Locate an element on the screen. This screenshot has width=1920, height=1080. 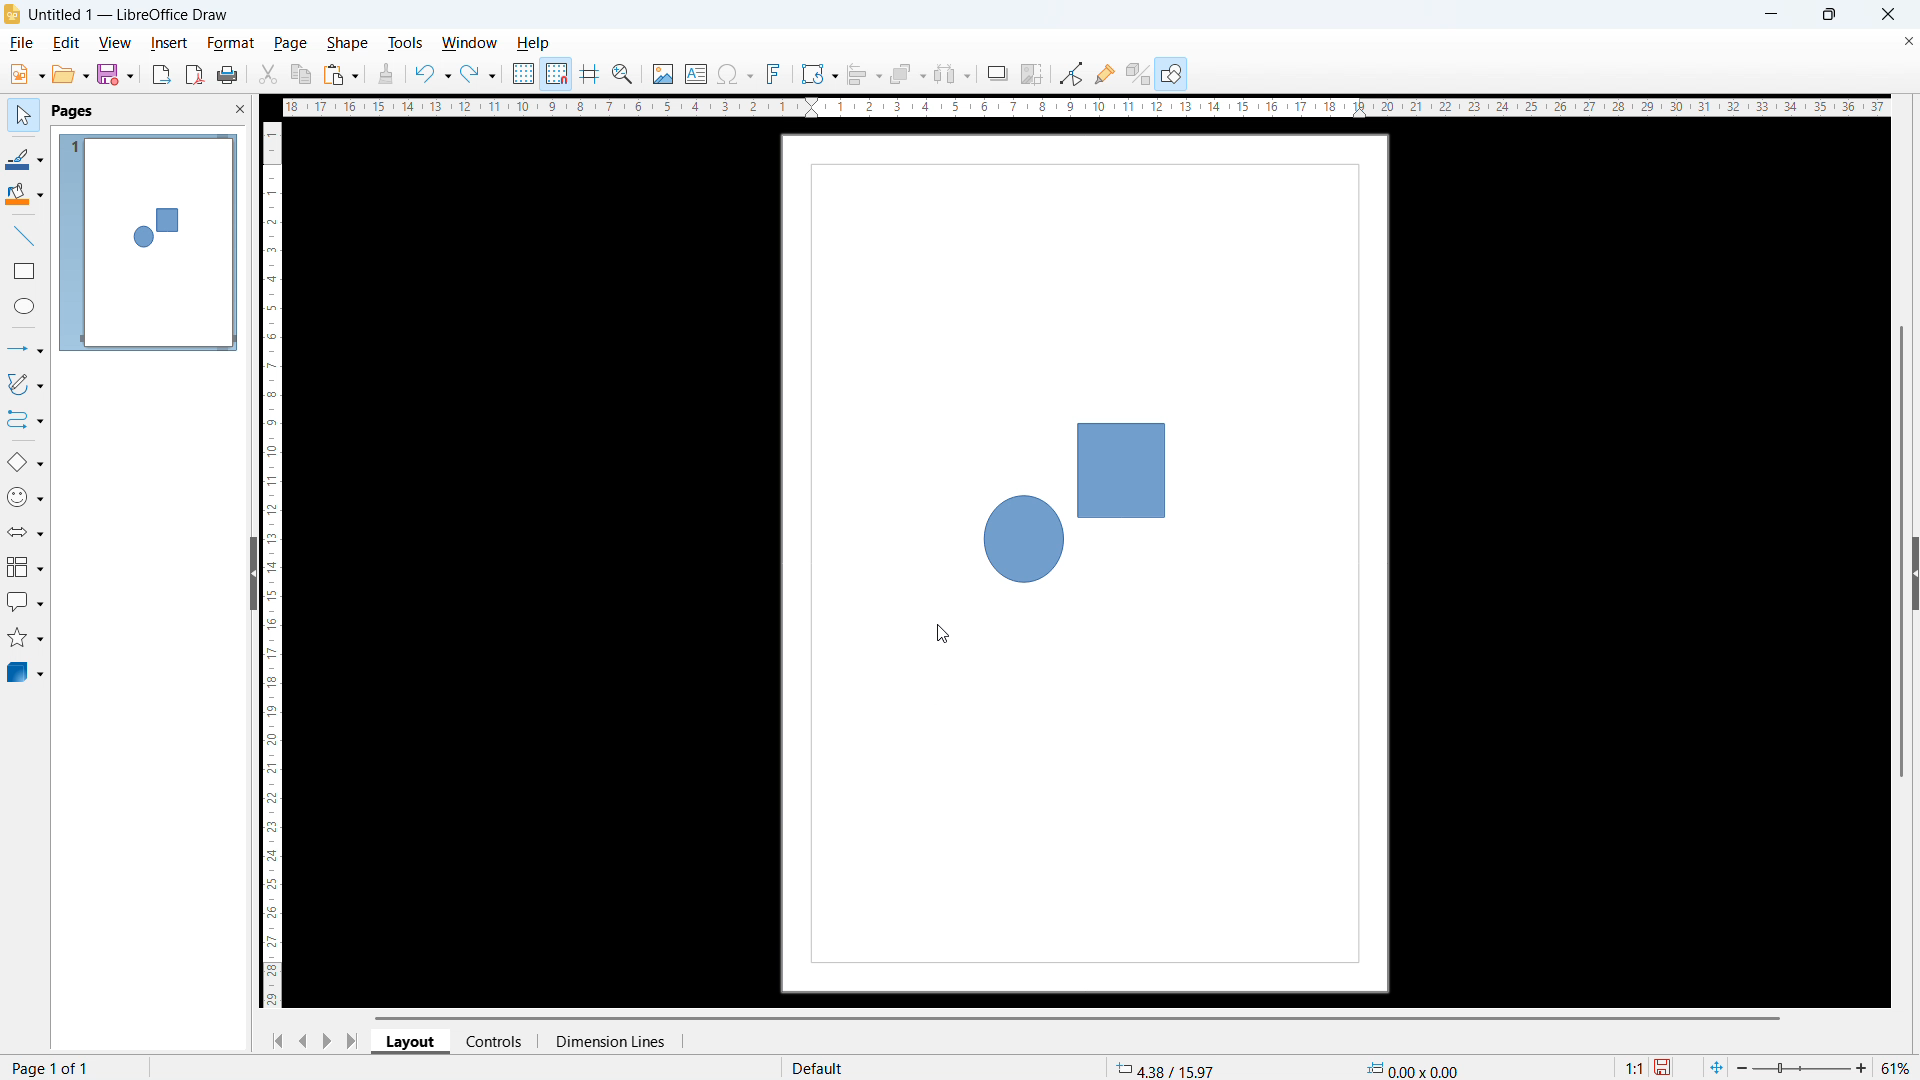
file is located at coordinates (23, 44).